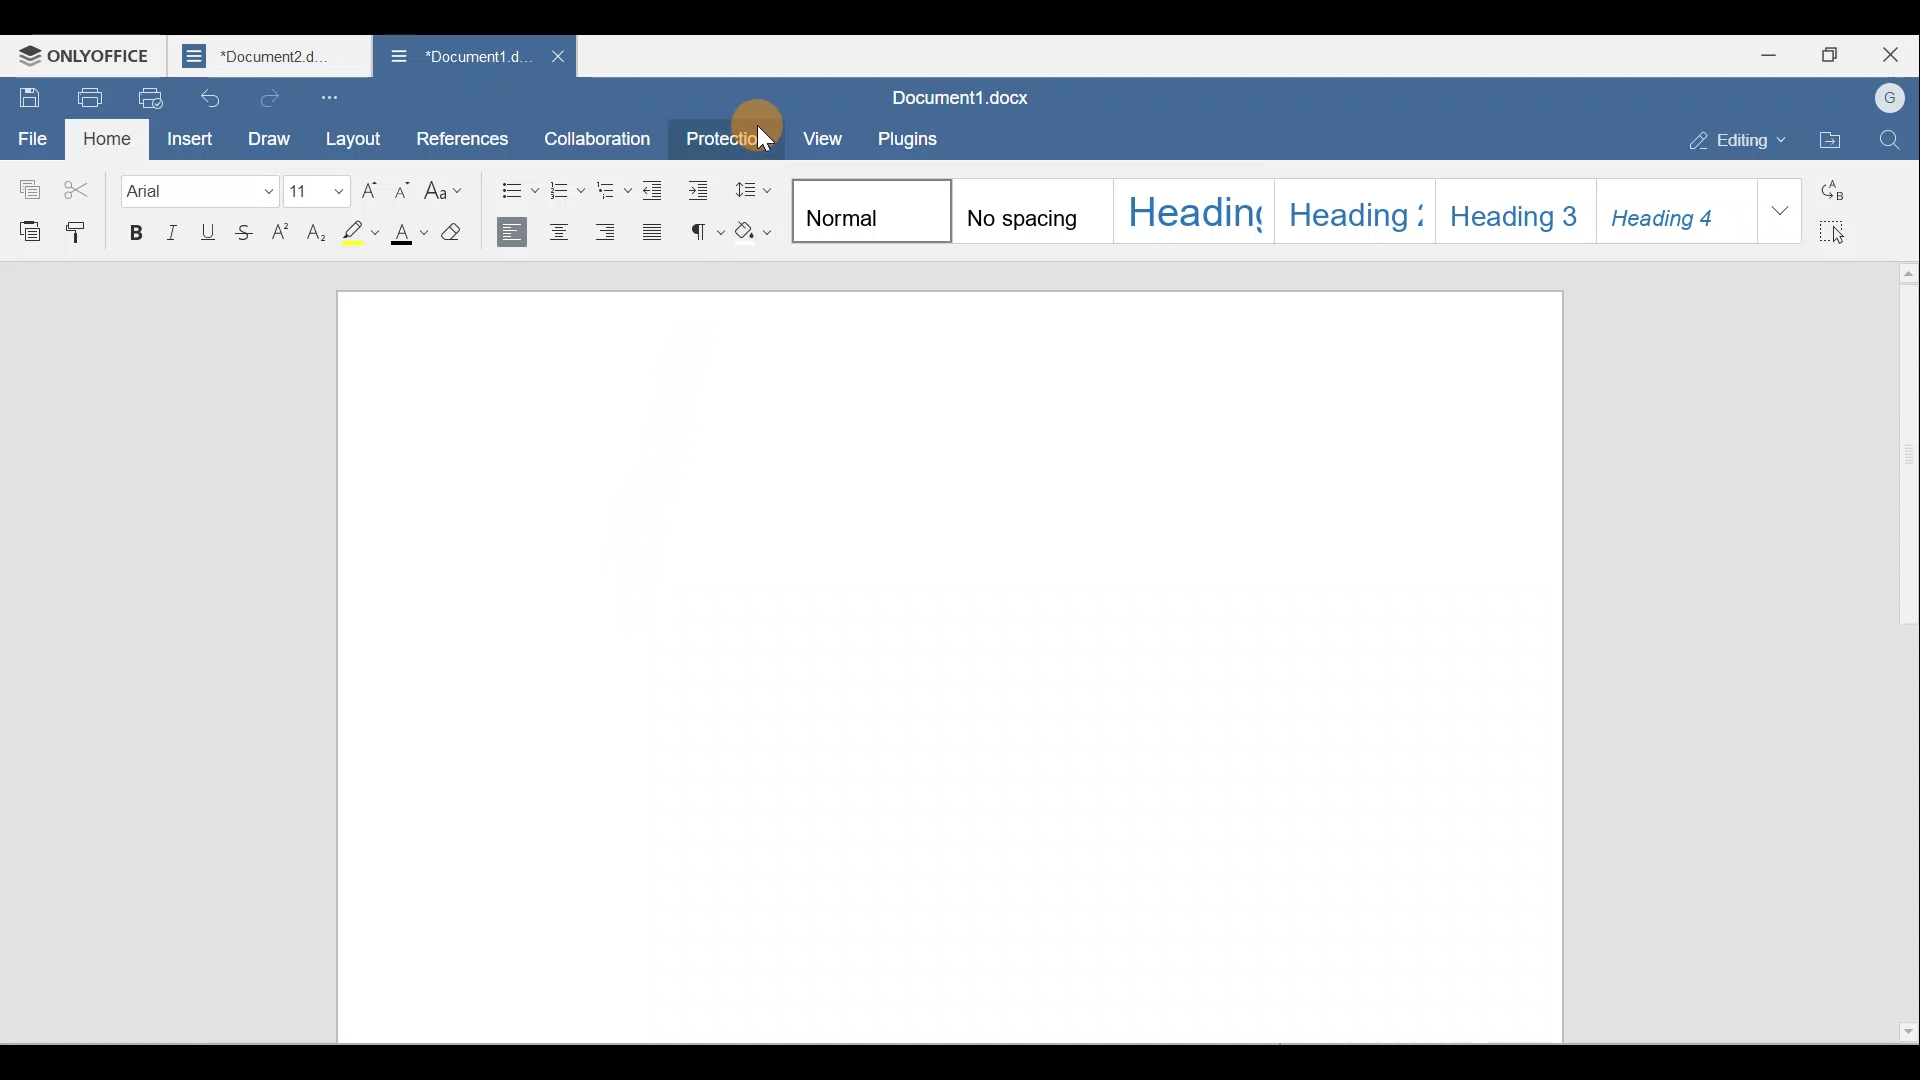 Image resolution: width=1920 pixels, height=1080 pixels. I want to click on Document name, so click(272, 57).